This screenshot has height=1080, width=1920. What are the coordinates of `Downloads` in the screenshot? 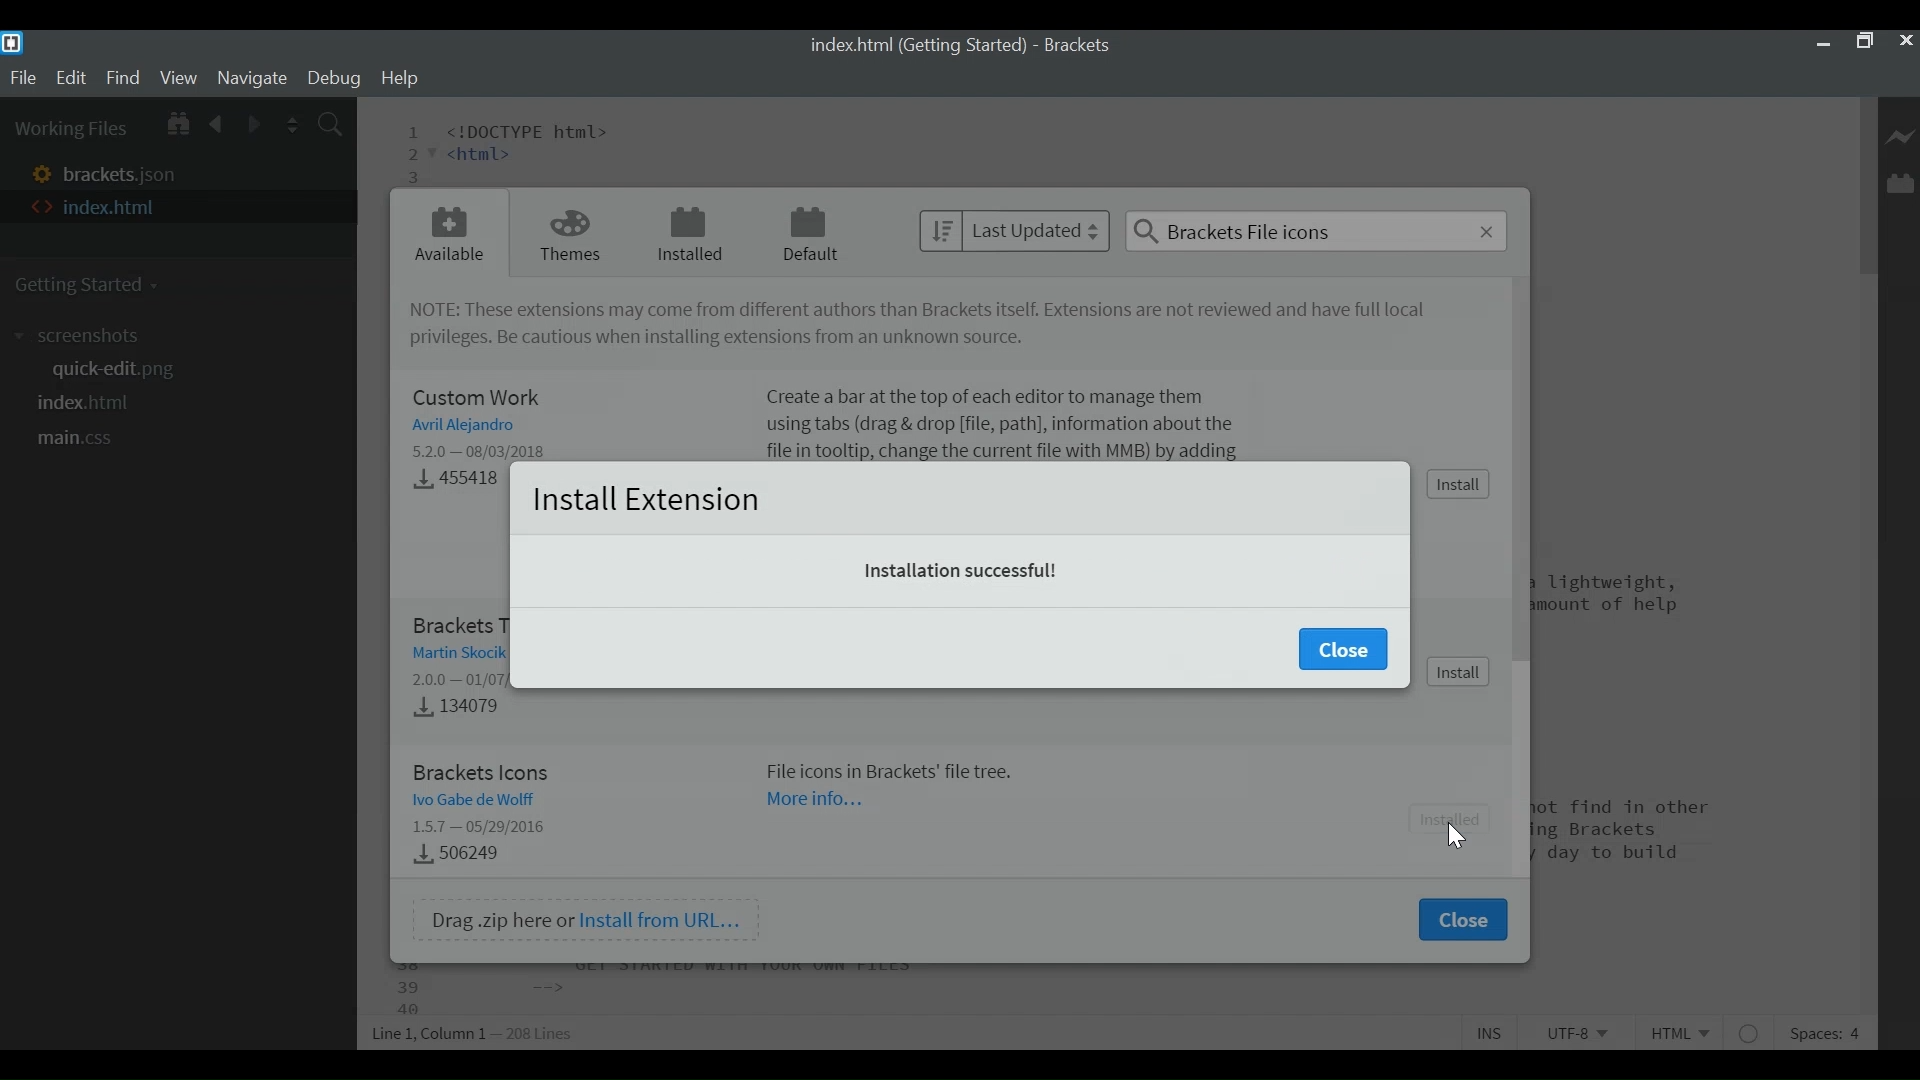 It's located at (452, 709).